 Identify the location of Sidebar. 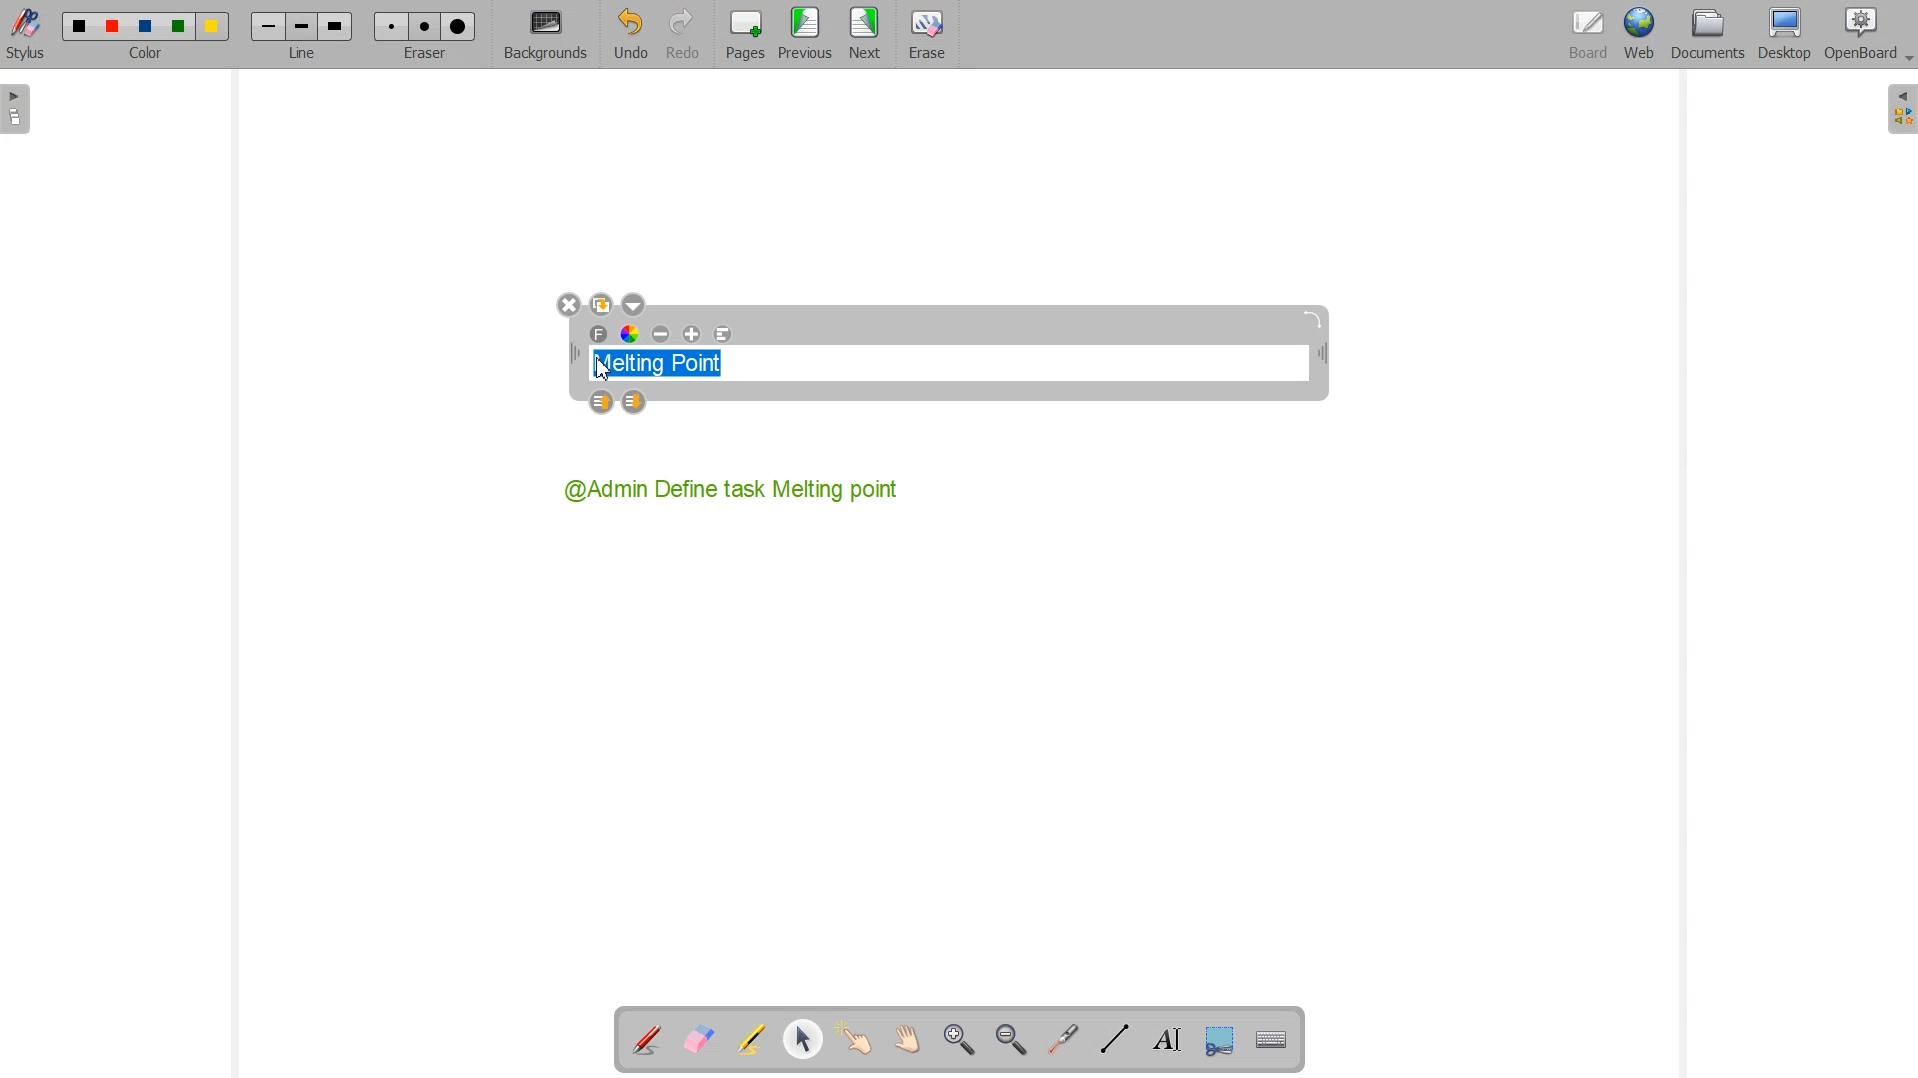
(1899, 110).